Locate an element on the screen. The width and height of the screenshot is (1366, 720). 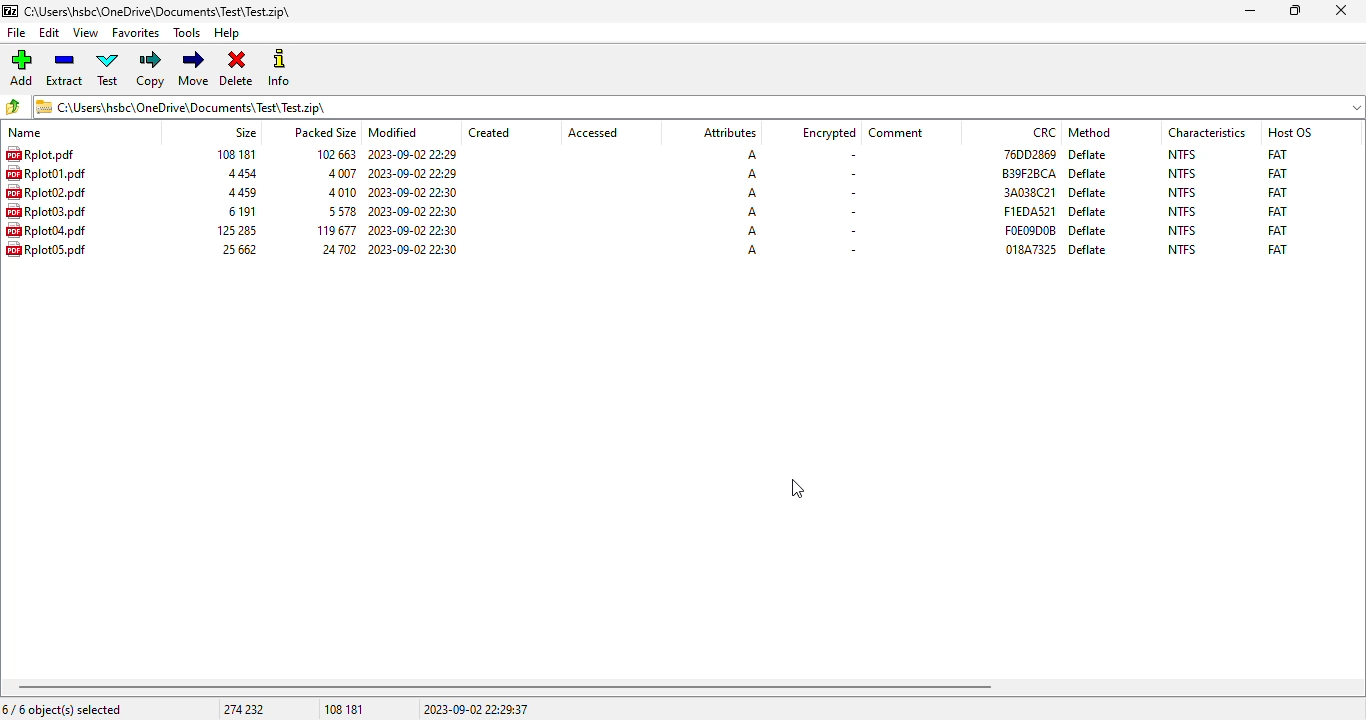
CRC is located at coordinates (1030, 230).